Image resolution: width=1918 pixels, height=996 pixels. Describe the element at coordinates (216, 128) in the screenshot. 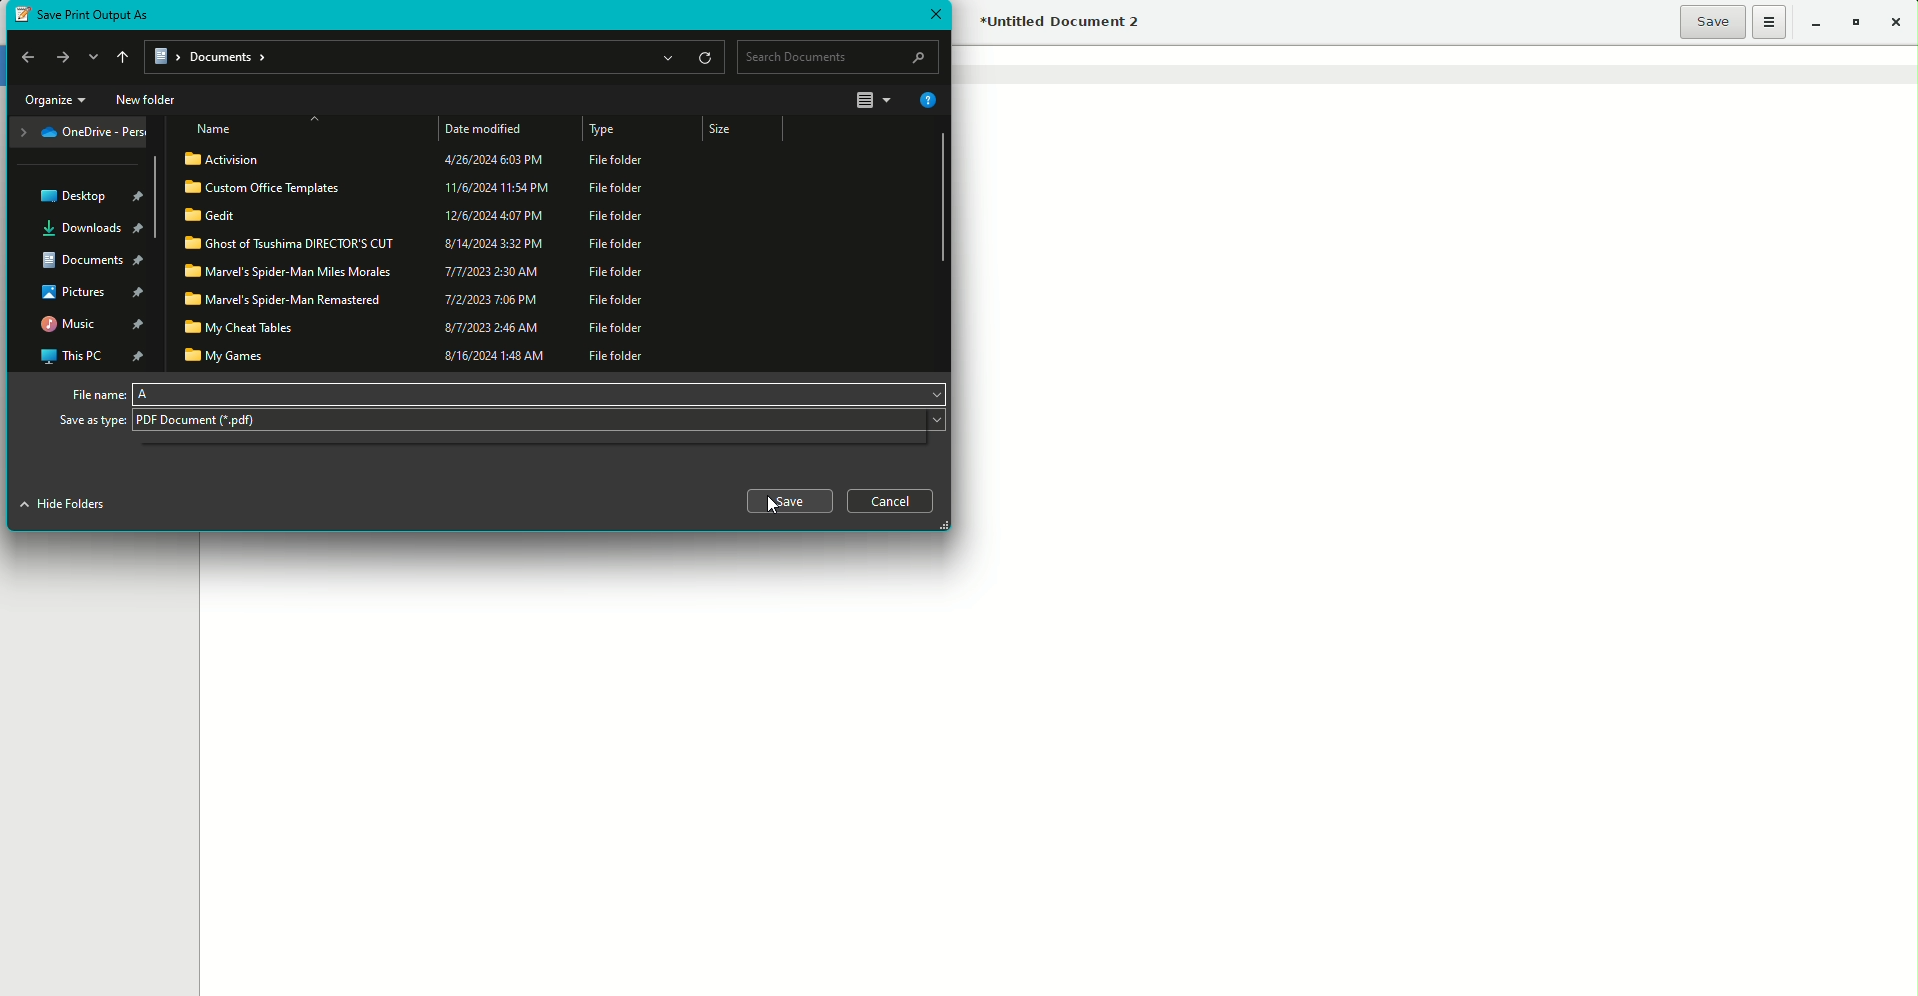

I see `Name` at that location.